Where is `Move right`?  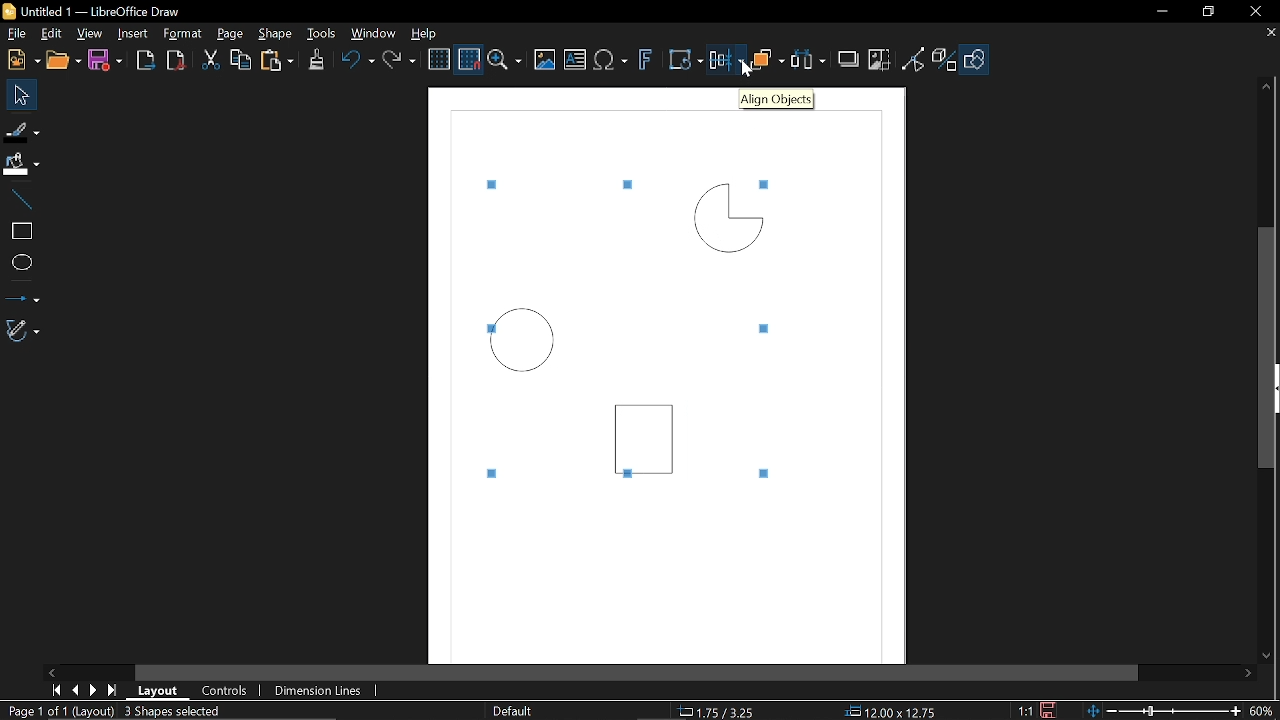
Move right is located at coordinates (1250, 675).